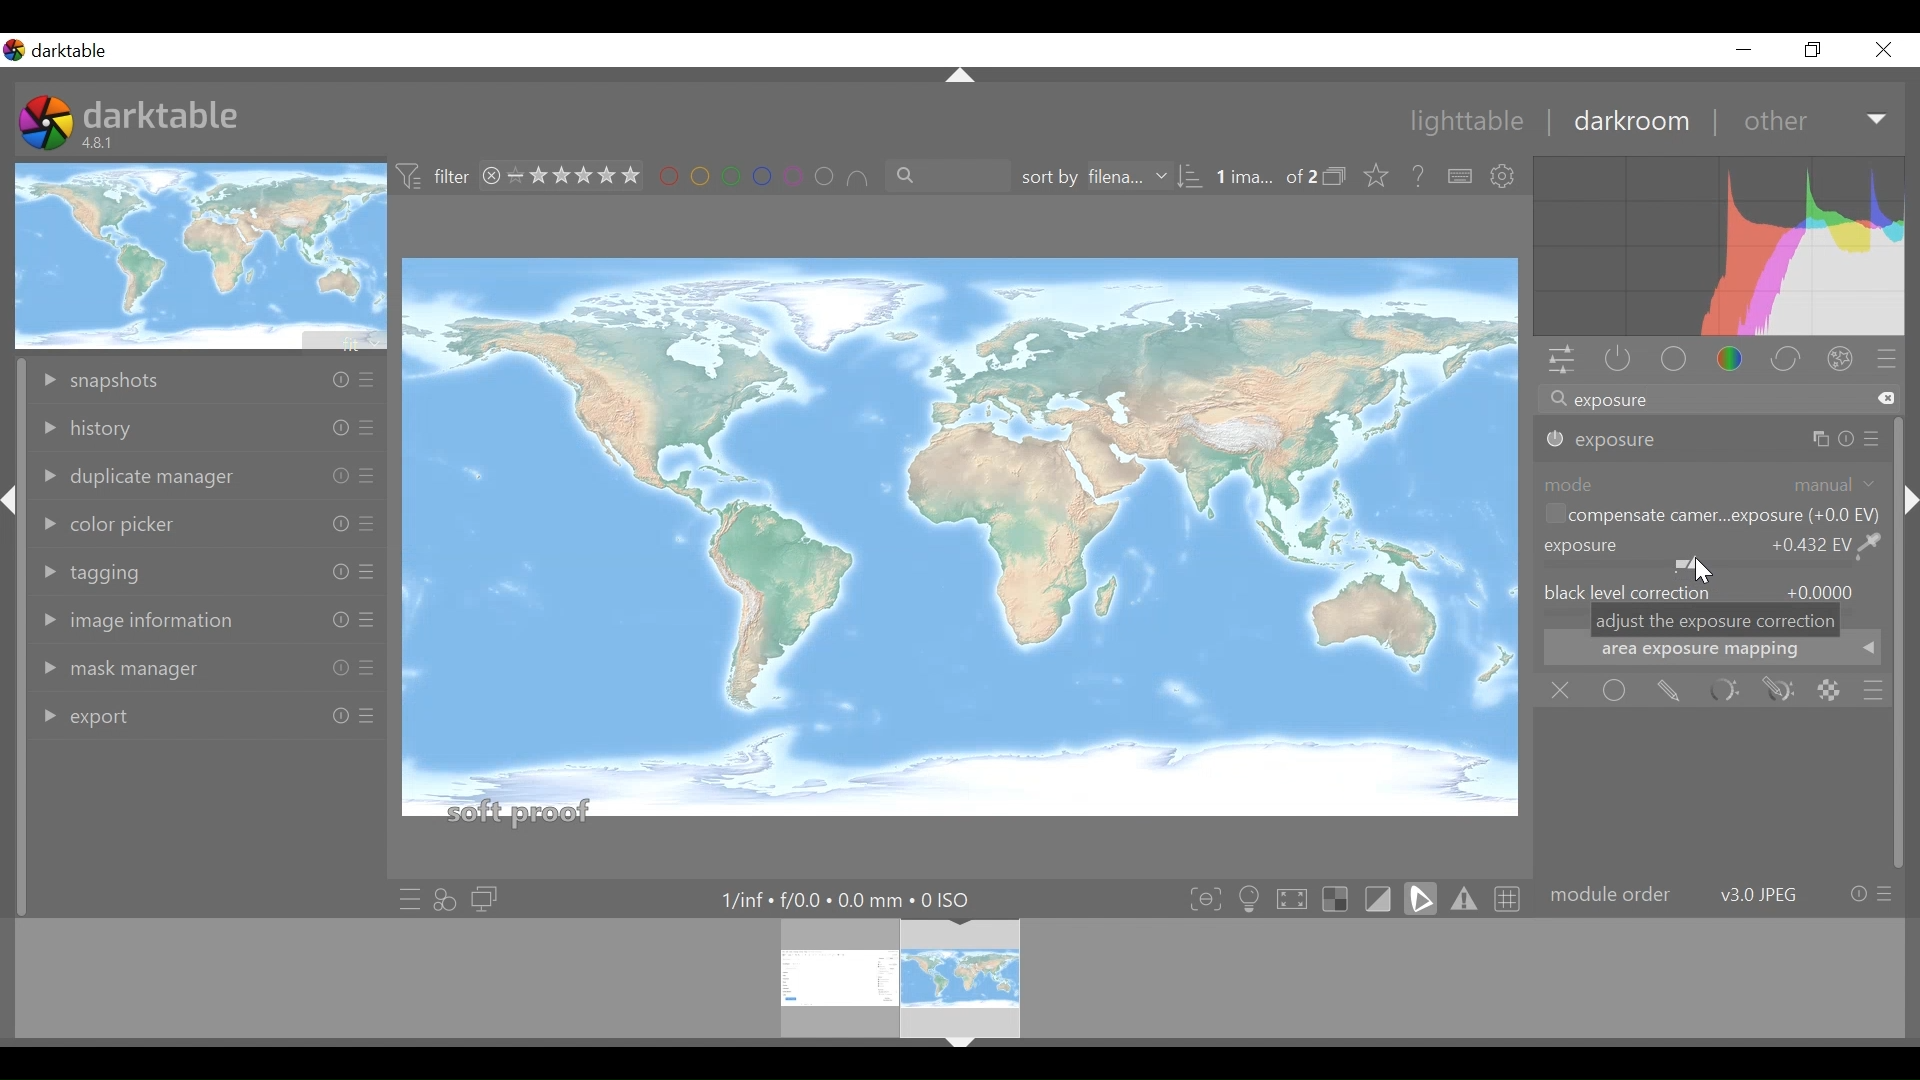 This screenshot has width=1920, height=1080. What do you see at coordinates (366, 622) in the screenshot?
I see `` at bounding box center [366, 622].